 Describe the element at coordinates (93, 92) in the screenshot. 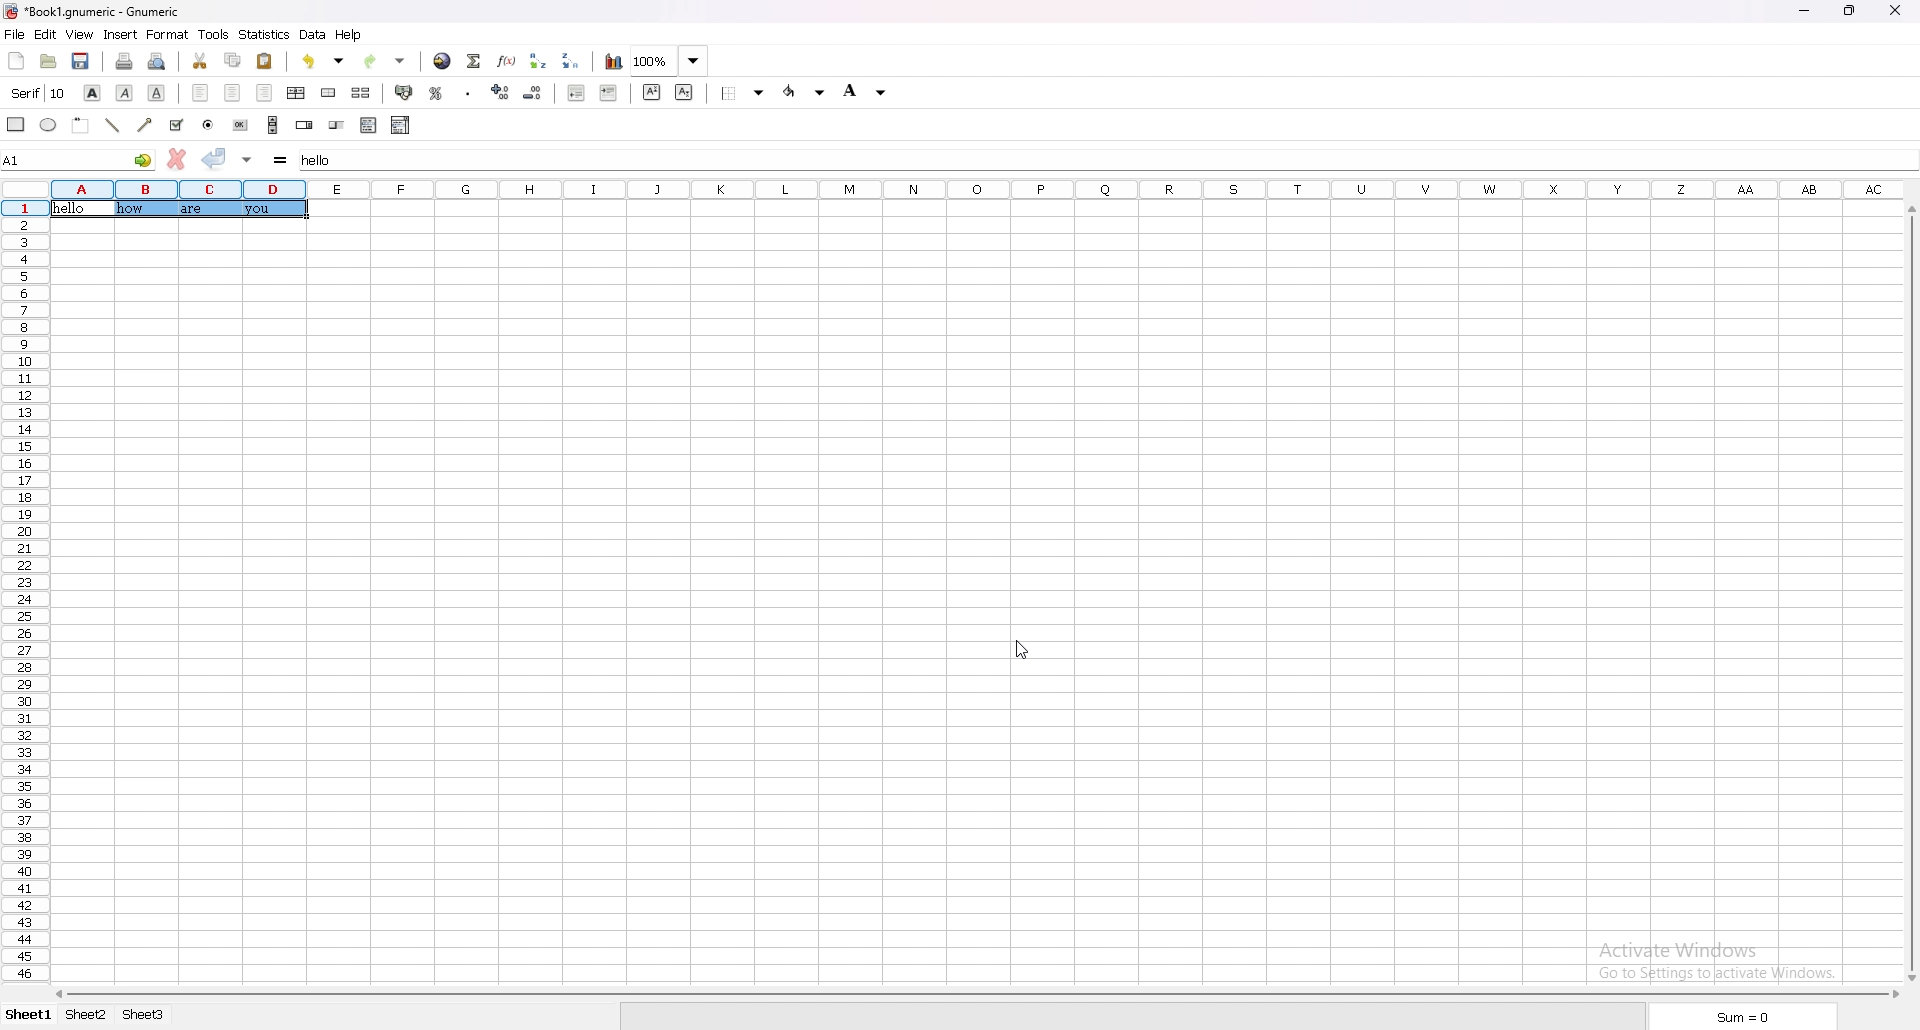

I see `bold` at that location.